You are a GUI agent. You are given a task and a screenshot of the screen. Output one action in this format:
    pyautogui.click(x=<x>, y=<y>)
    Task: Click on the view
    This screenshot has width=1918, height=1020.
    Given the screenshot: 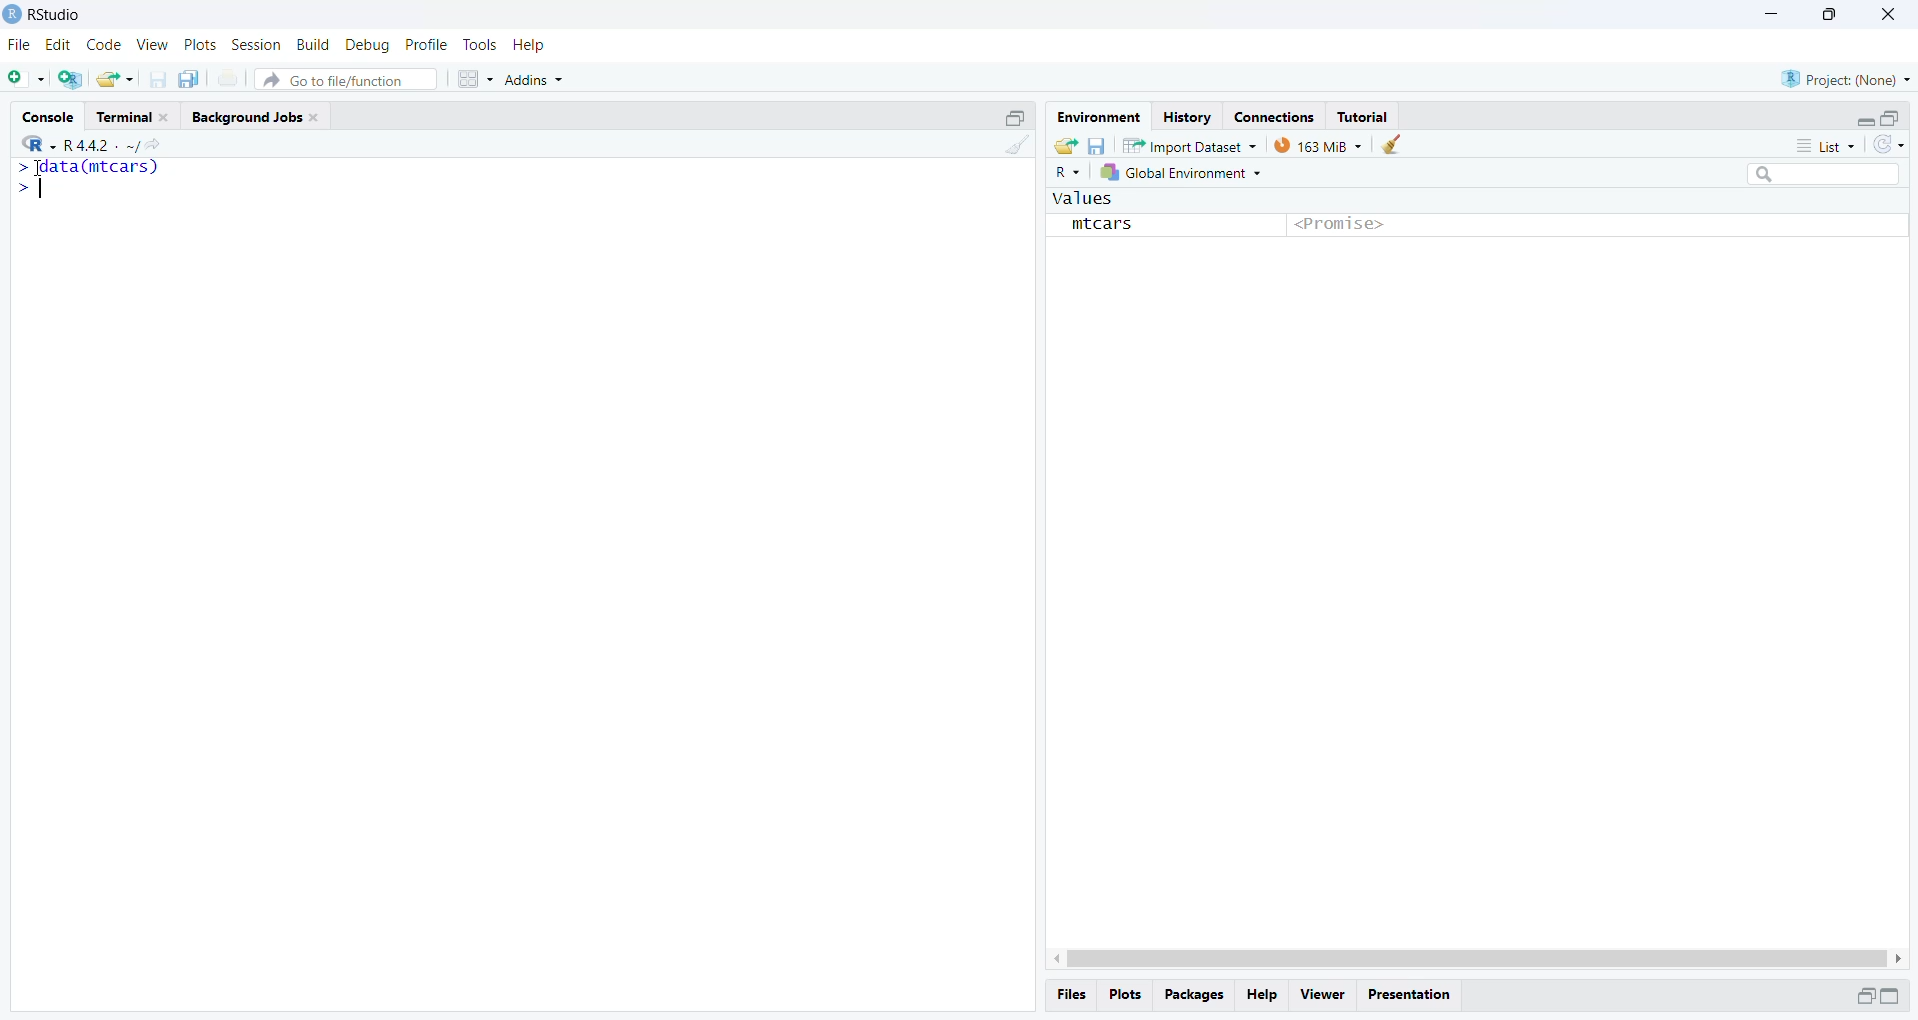 What is the action you would take?
    pyautogui.click(x=153, y=45)
    